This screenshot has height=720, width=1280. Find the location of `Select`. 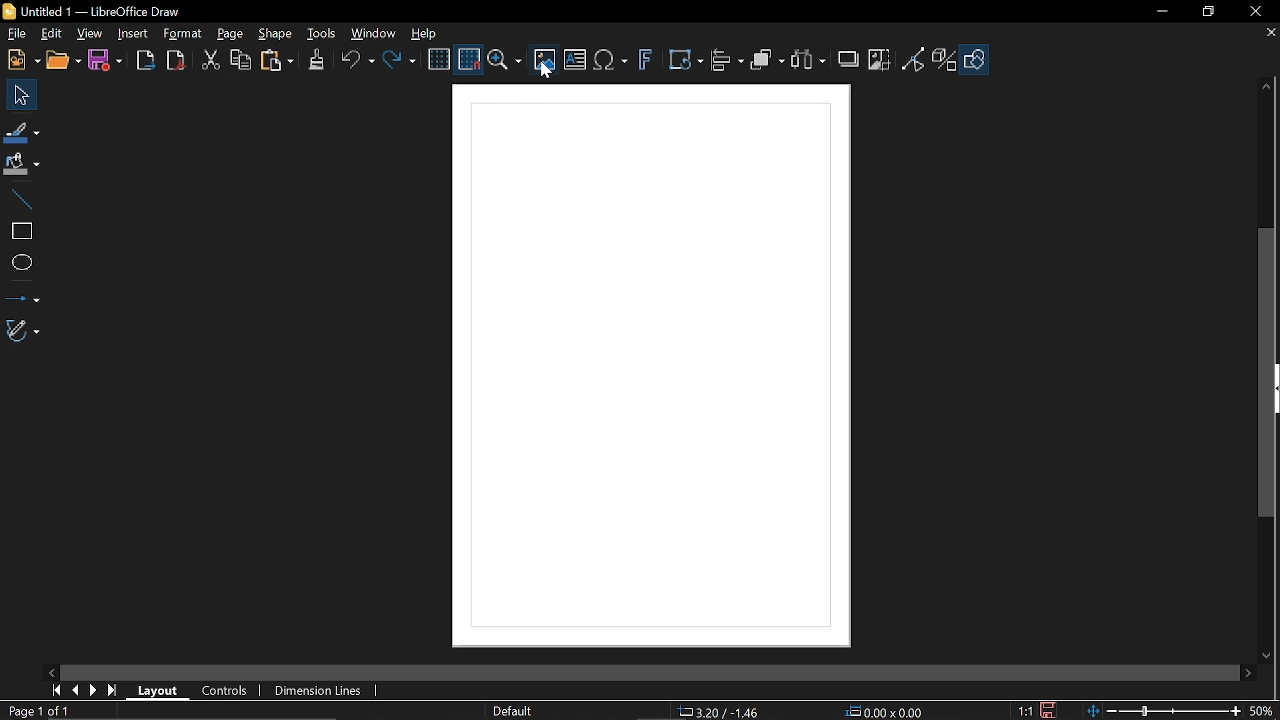

Select is located at coordinates (19, 95).